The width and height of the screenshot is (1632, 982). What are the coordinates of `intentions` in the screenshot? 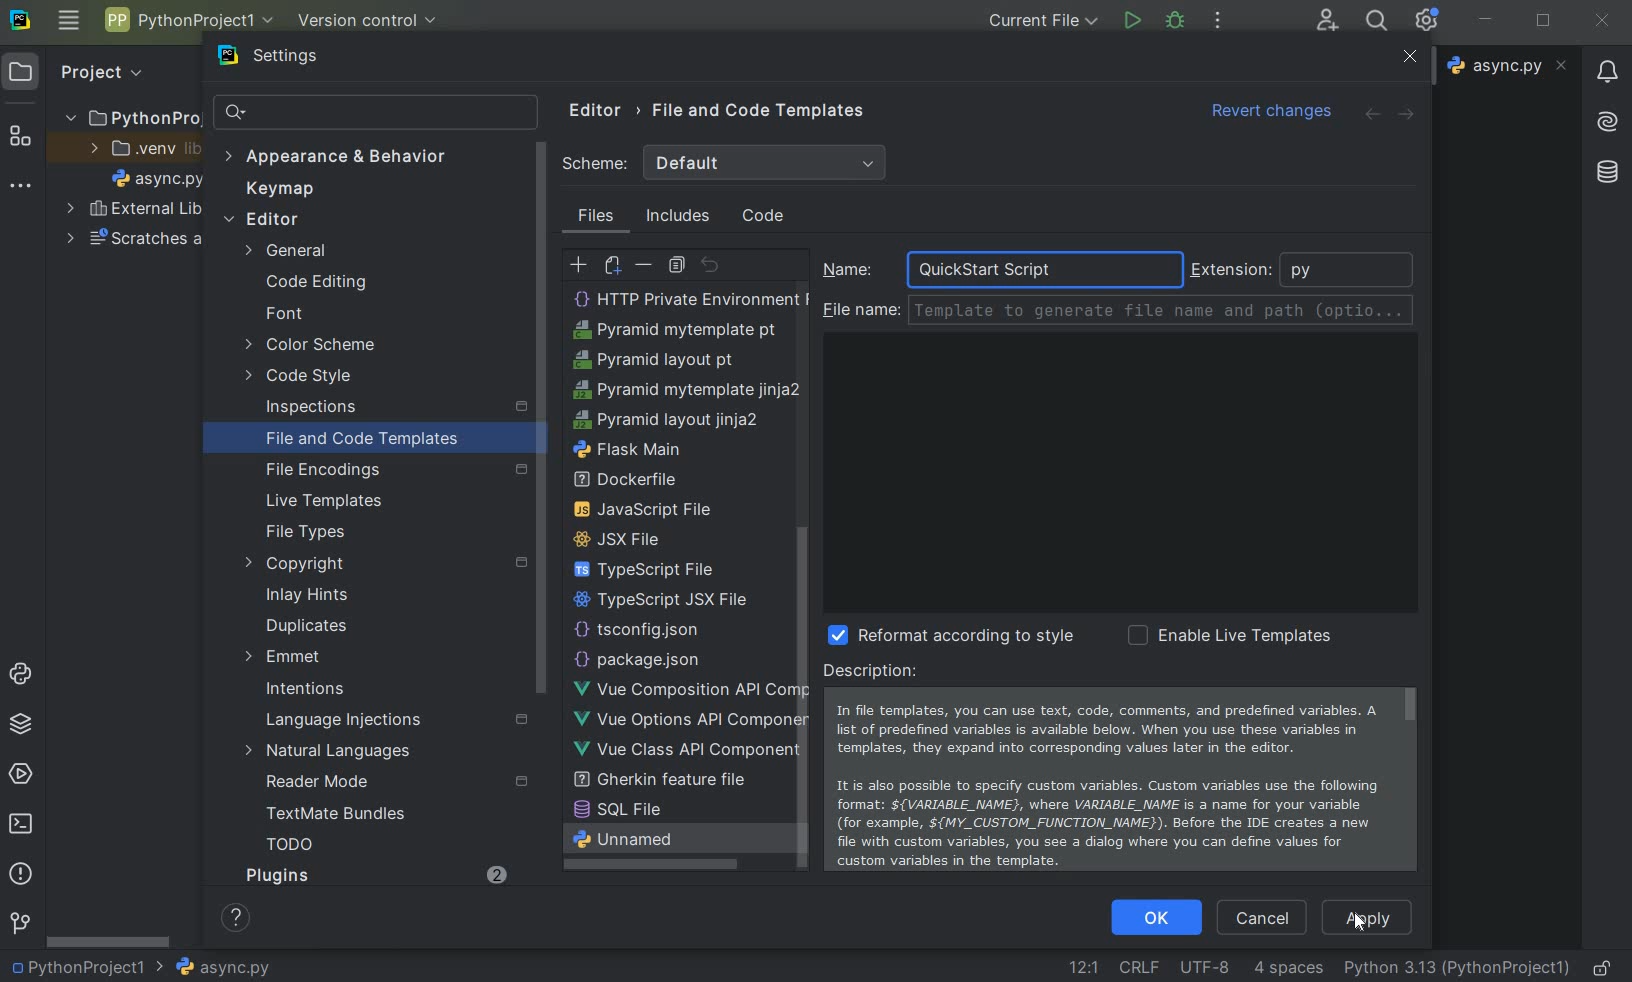 It's located at (323, 690).